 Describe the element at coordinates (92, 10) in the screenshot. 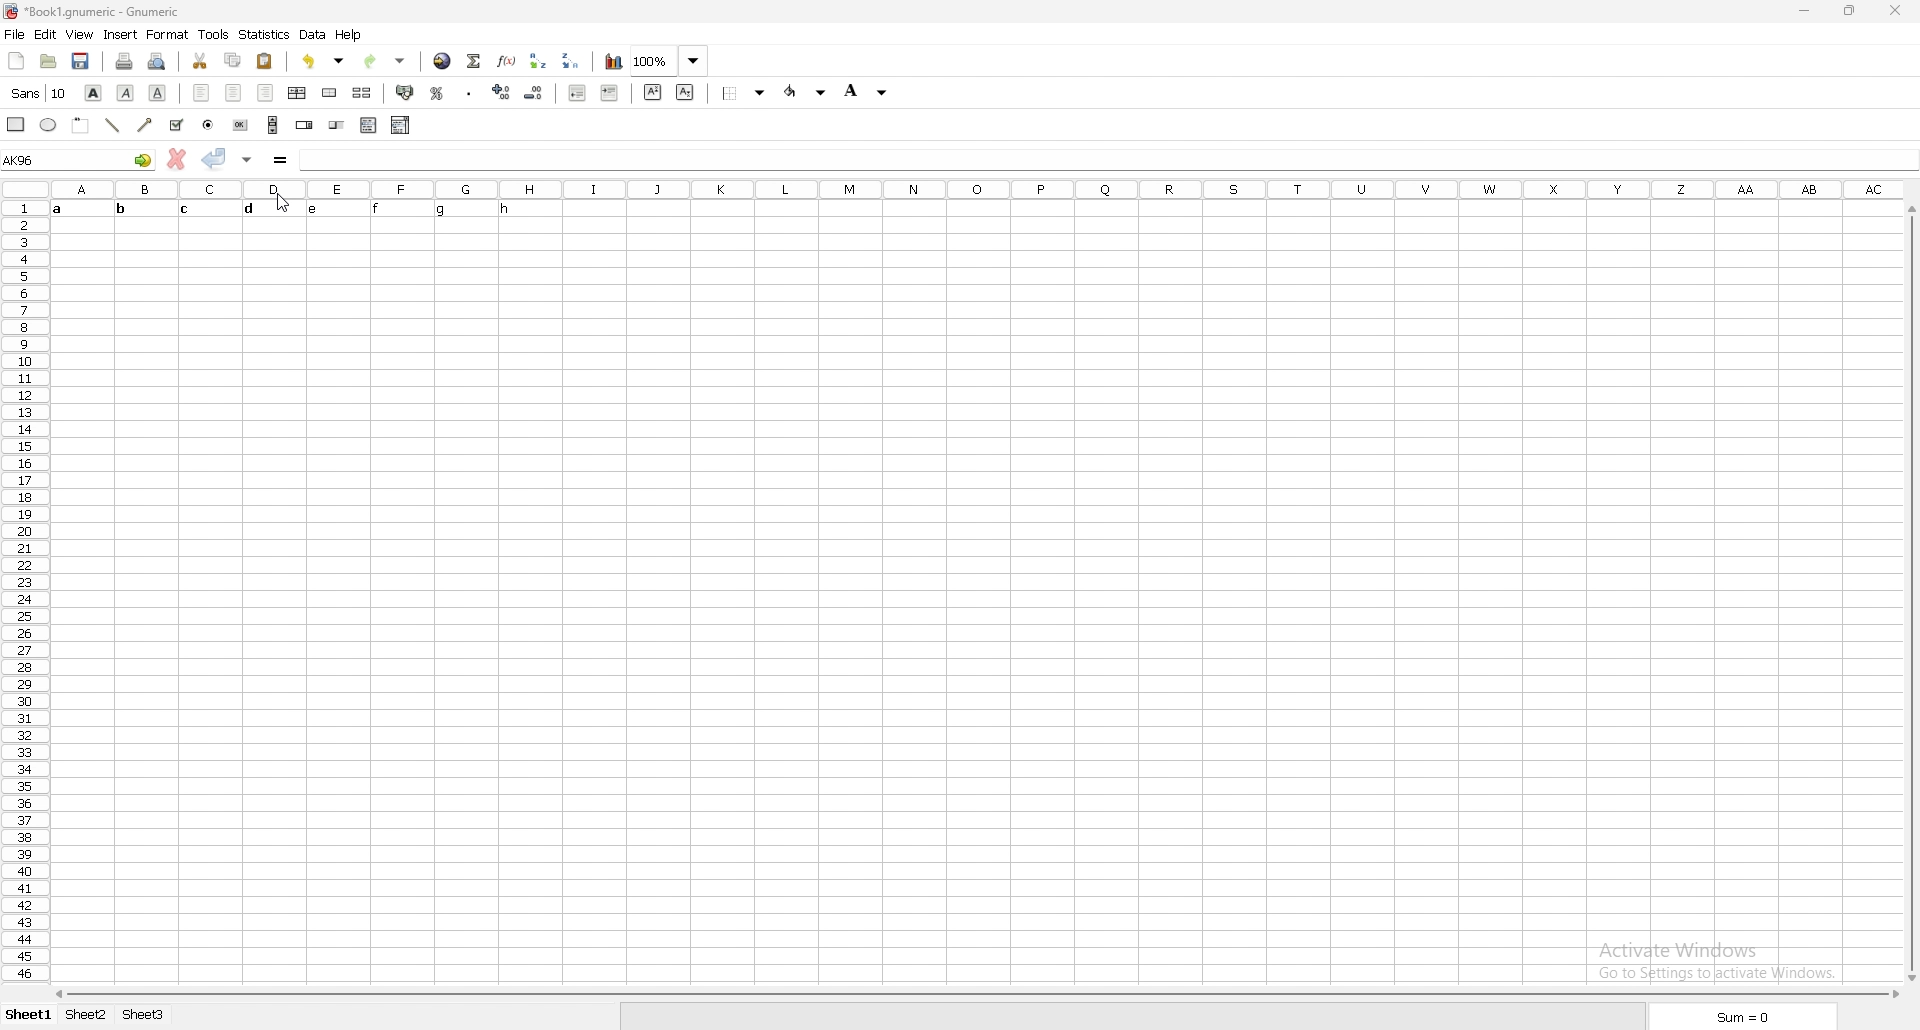

I see `file name` at that location.